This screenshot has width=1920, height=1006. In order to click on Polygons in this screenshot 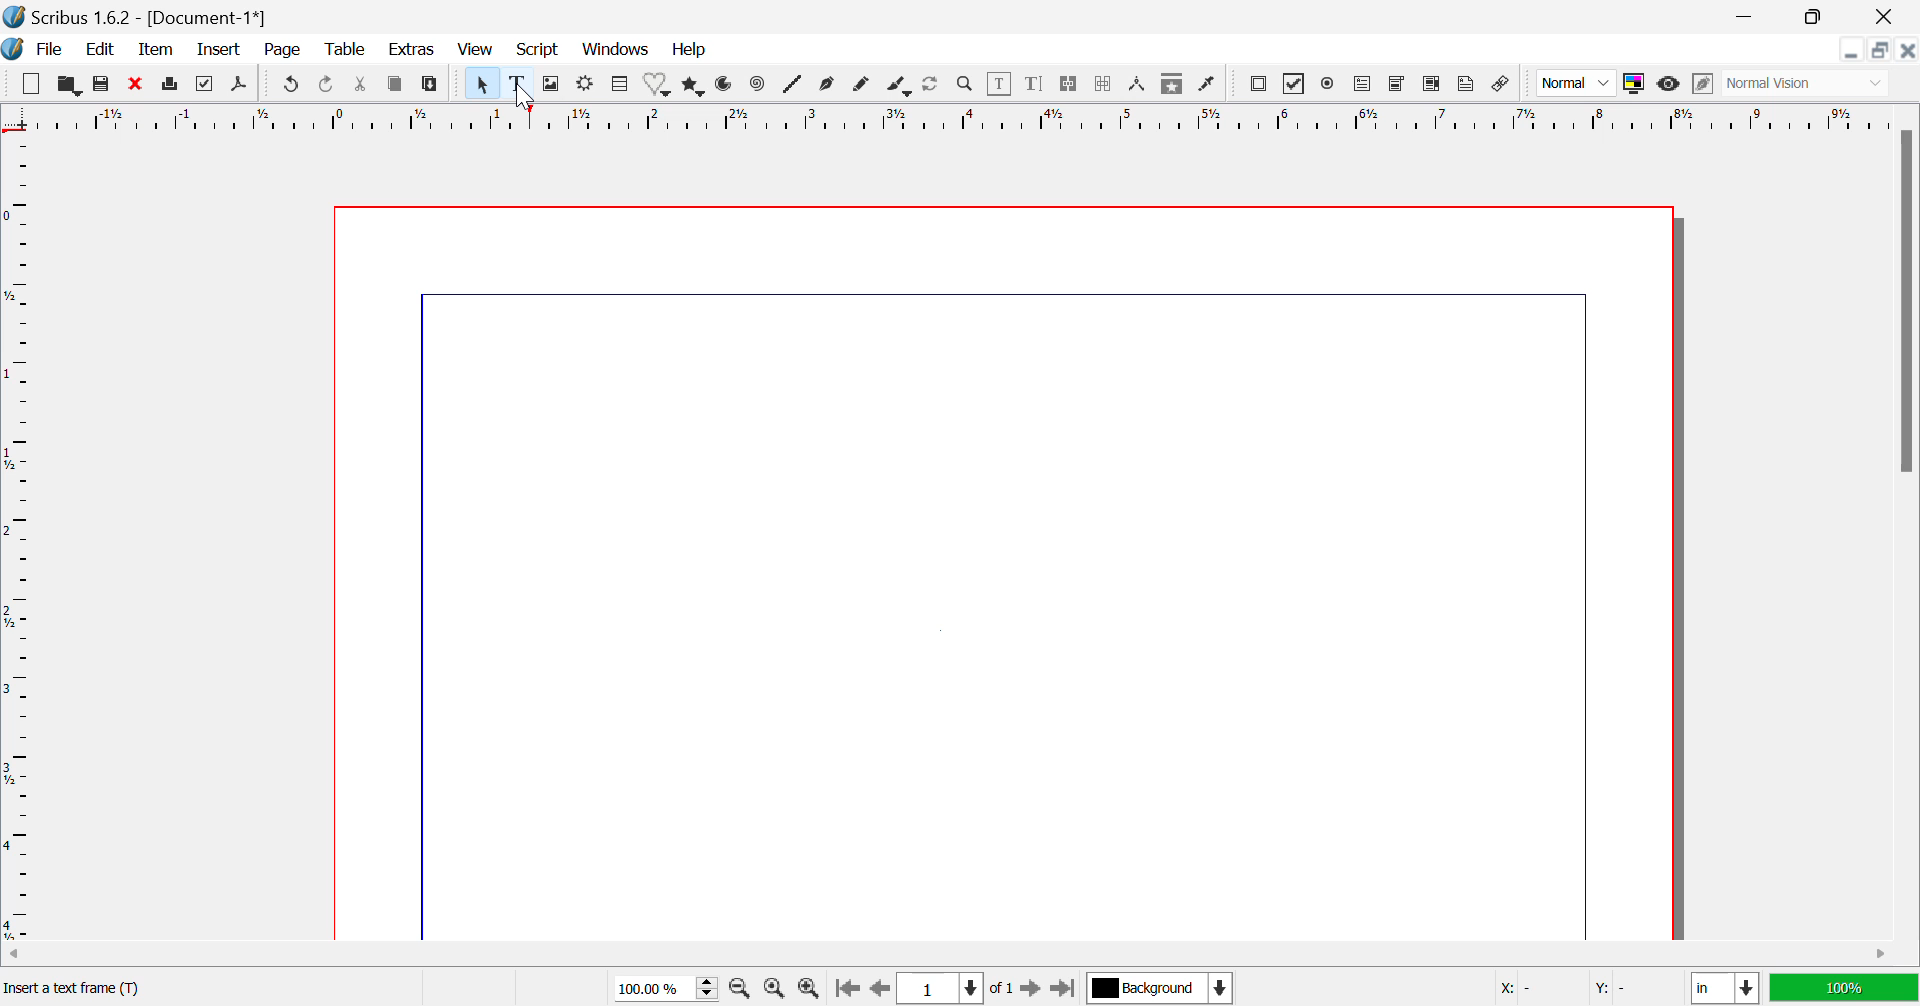, I will do `click(692, 88)`.